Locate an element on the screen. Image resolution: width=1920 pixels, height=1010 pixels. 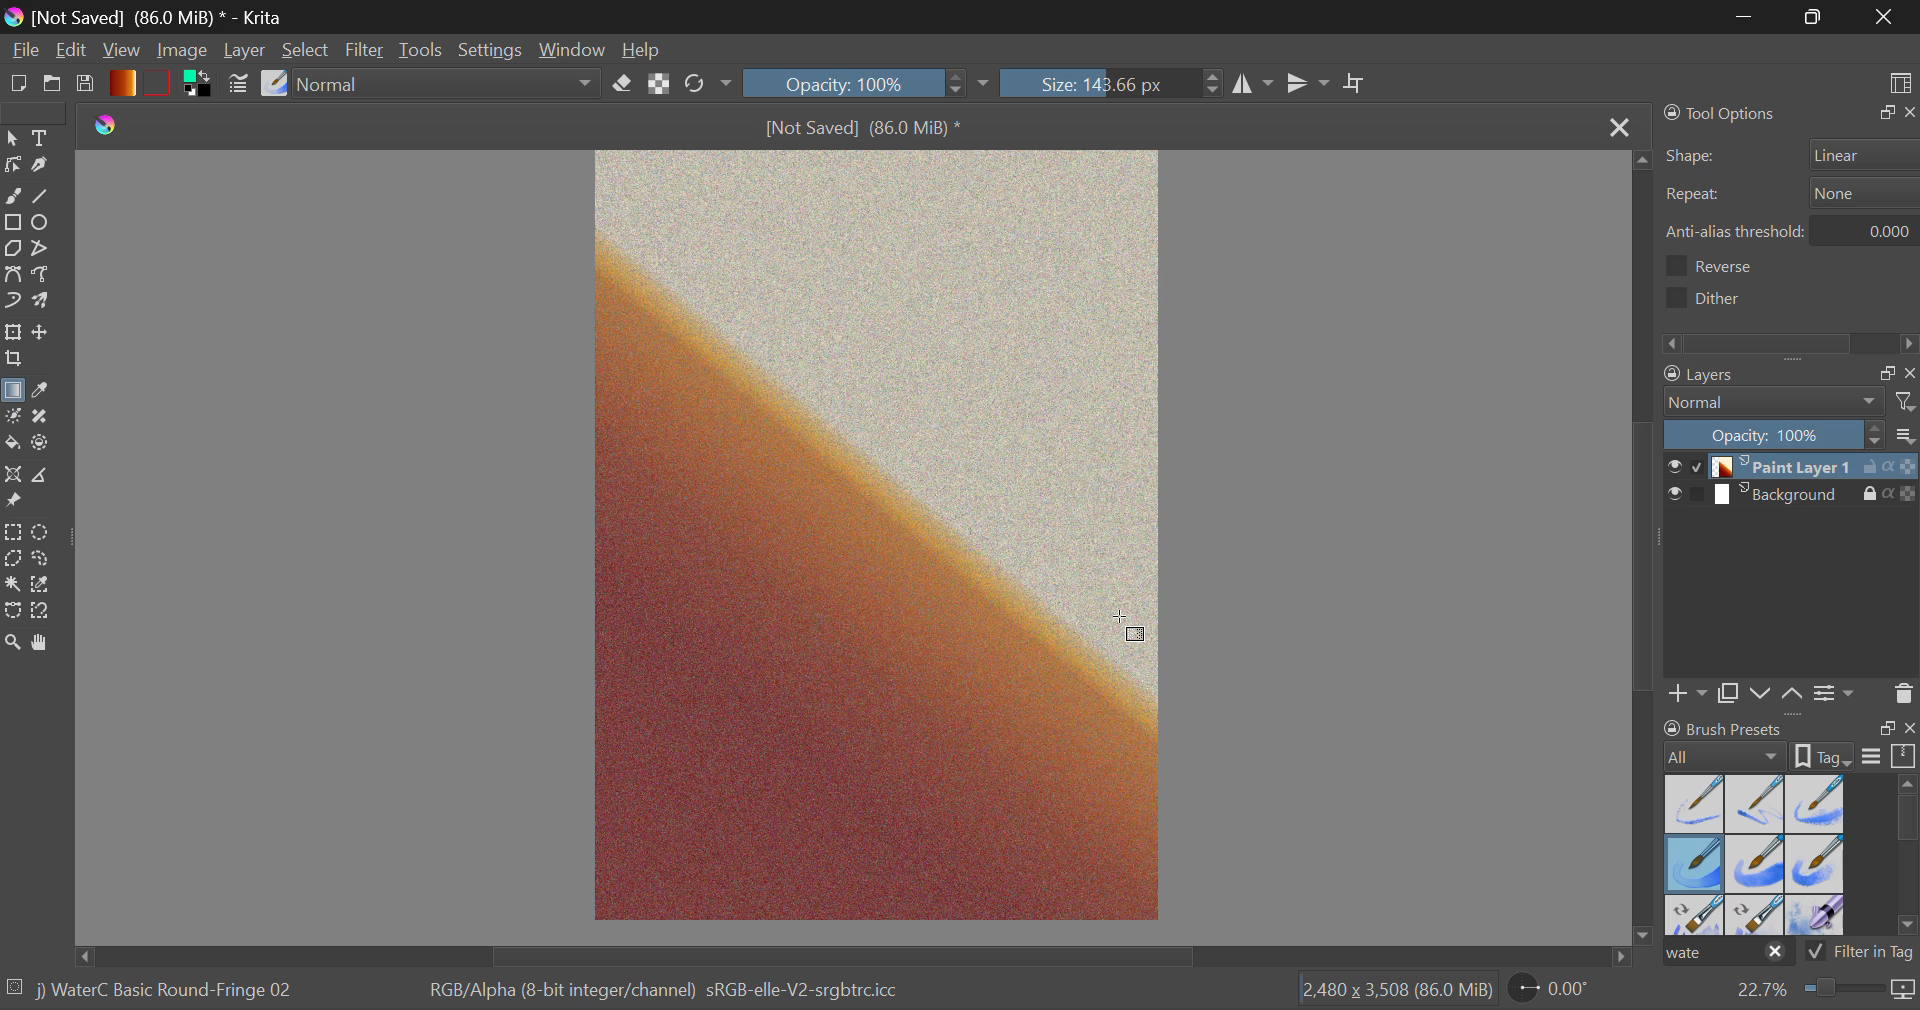
Measurements is located at coordinates (52, 475).